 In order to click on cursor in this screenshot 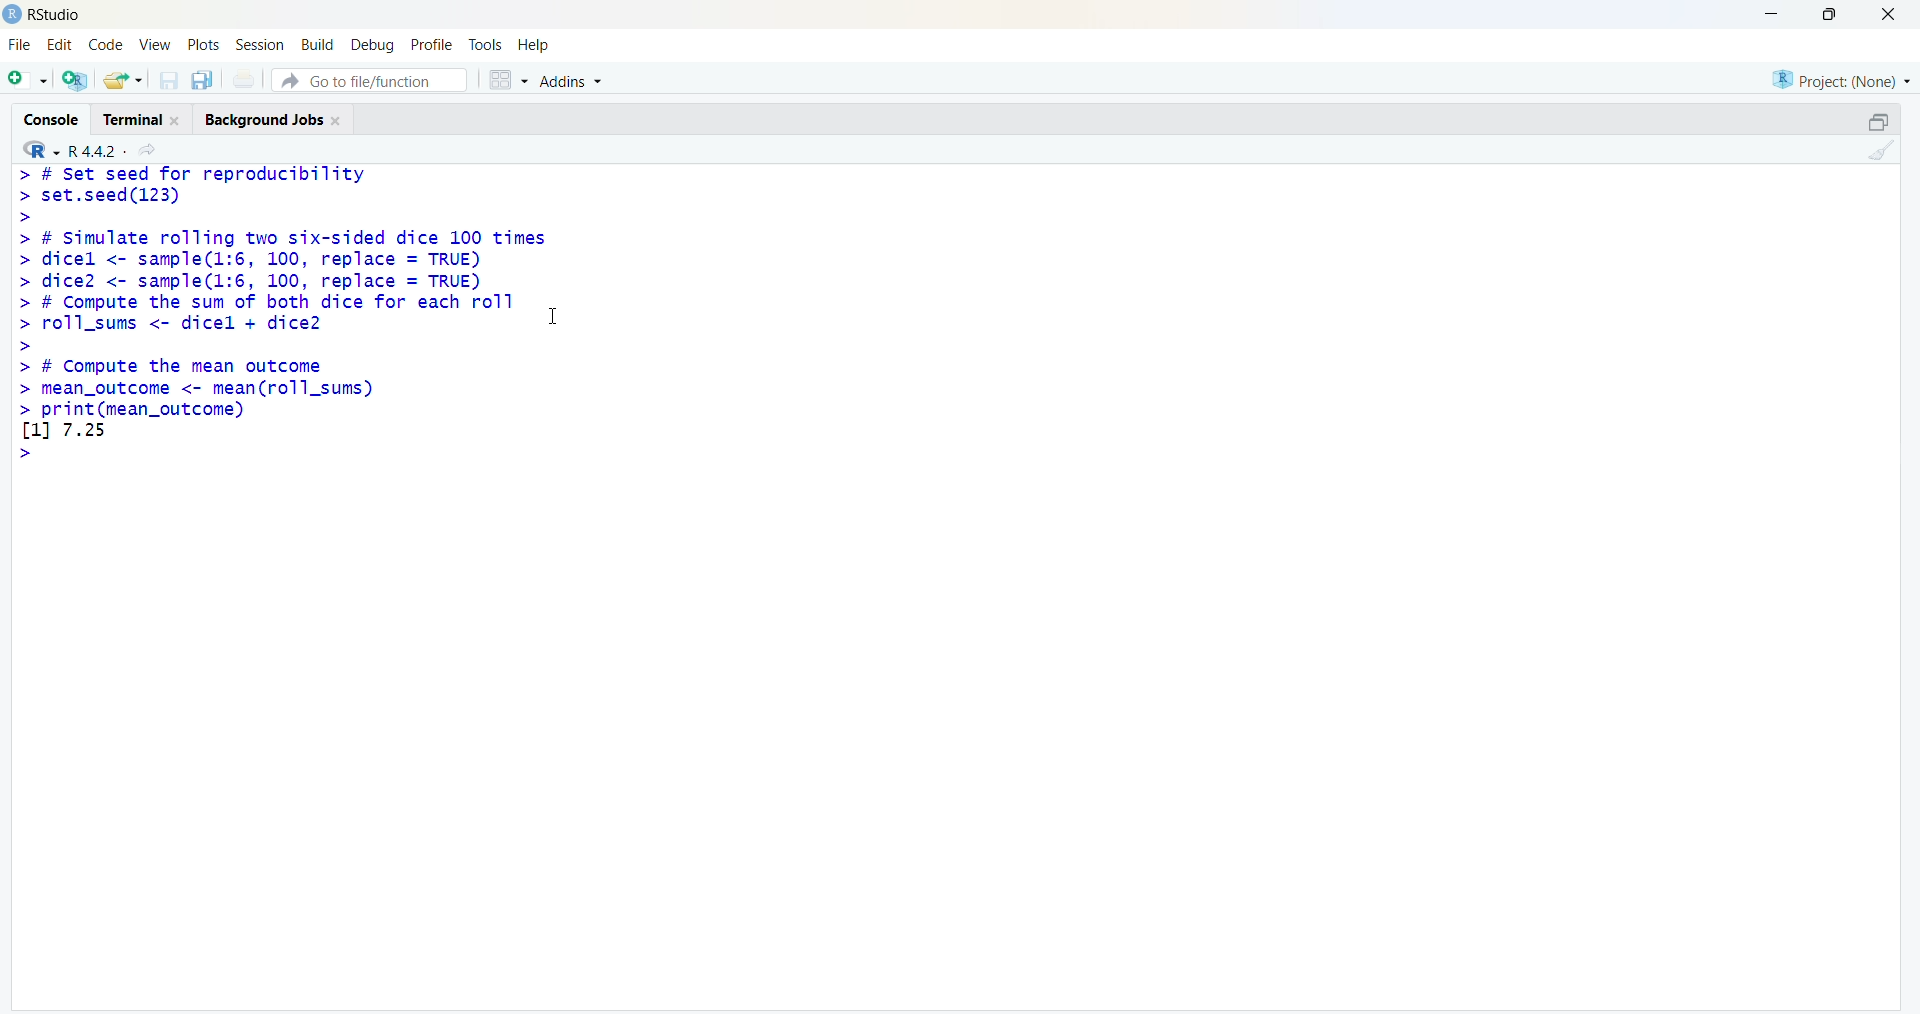, I will do `click(552, 317)`.